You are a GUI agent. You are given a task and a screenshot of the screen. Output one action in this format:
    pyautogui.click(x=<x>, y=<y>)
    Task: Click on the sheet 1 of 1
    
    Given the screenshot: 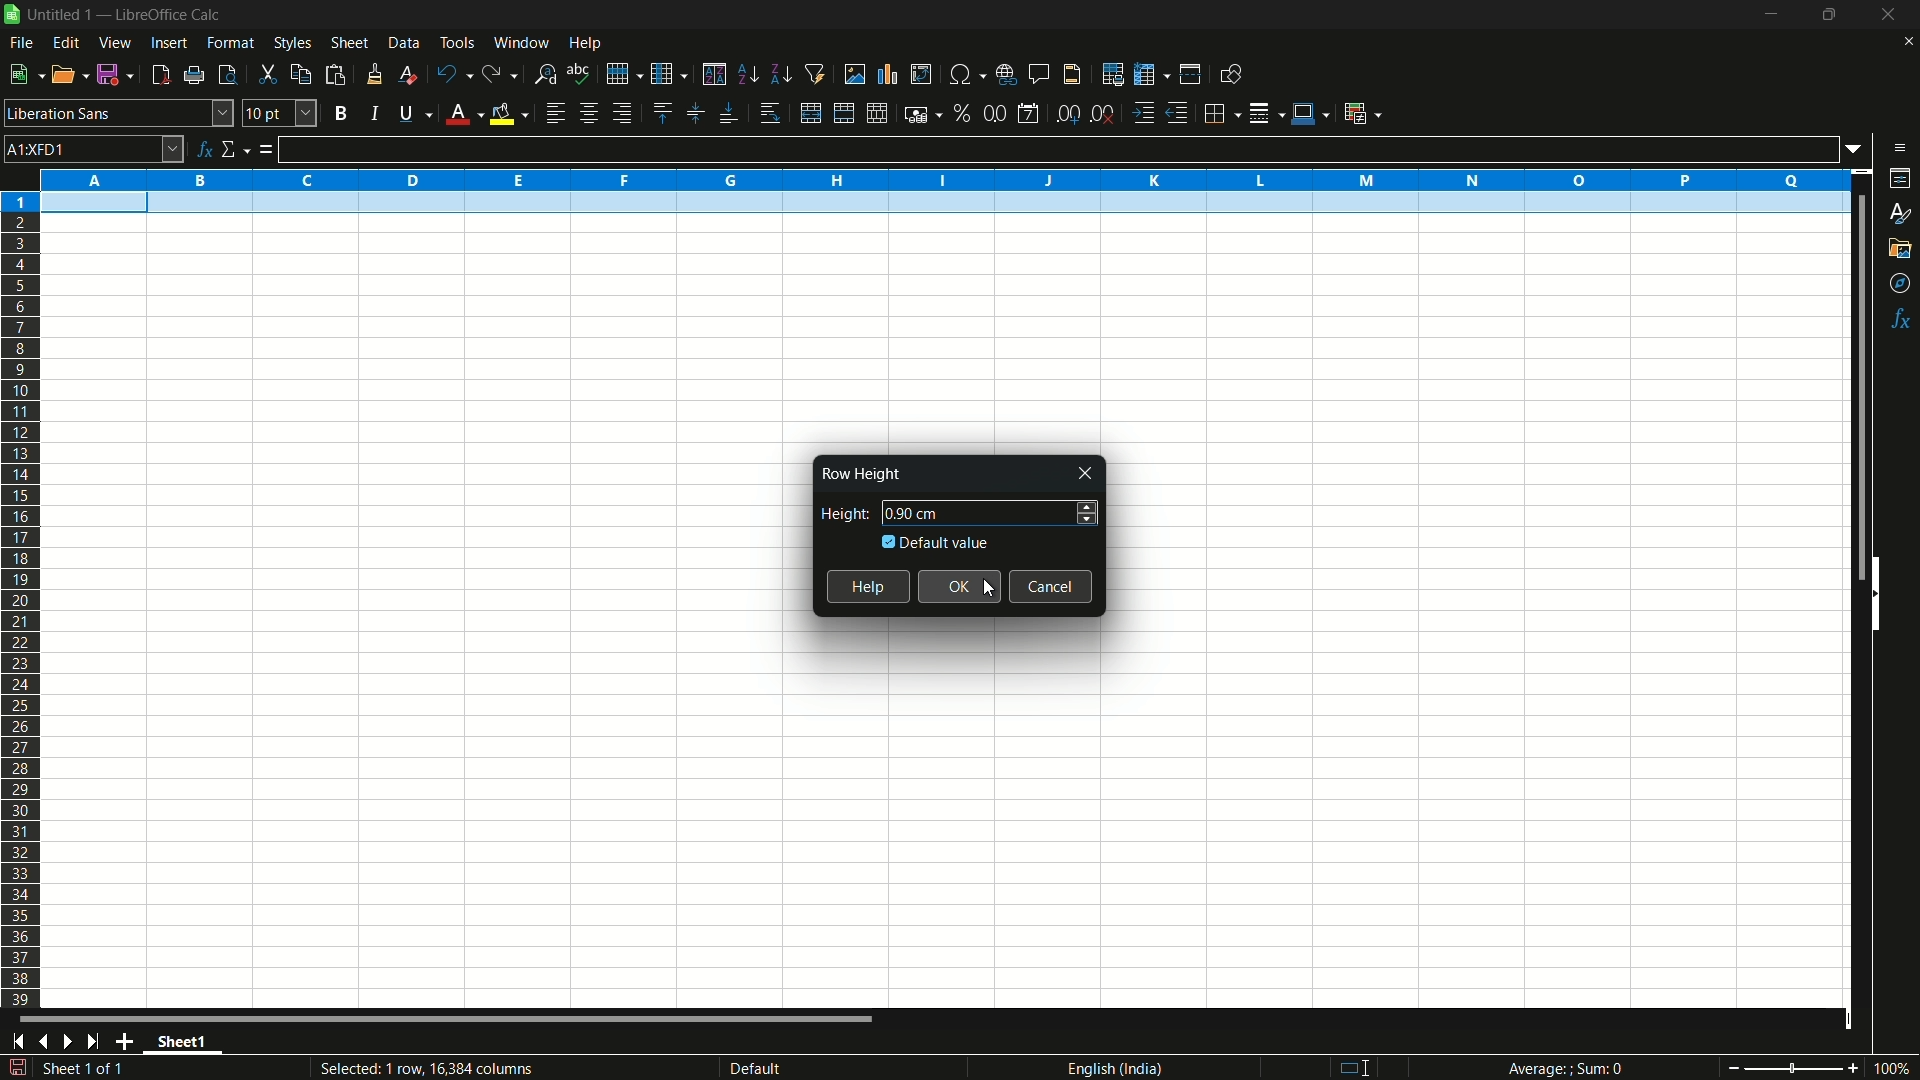 What is the action you would take?
    pyautogui.click(x=90, y=1071)
    